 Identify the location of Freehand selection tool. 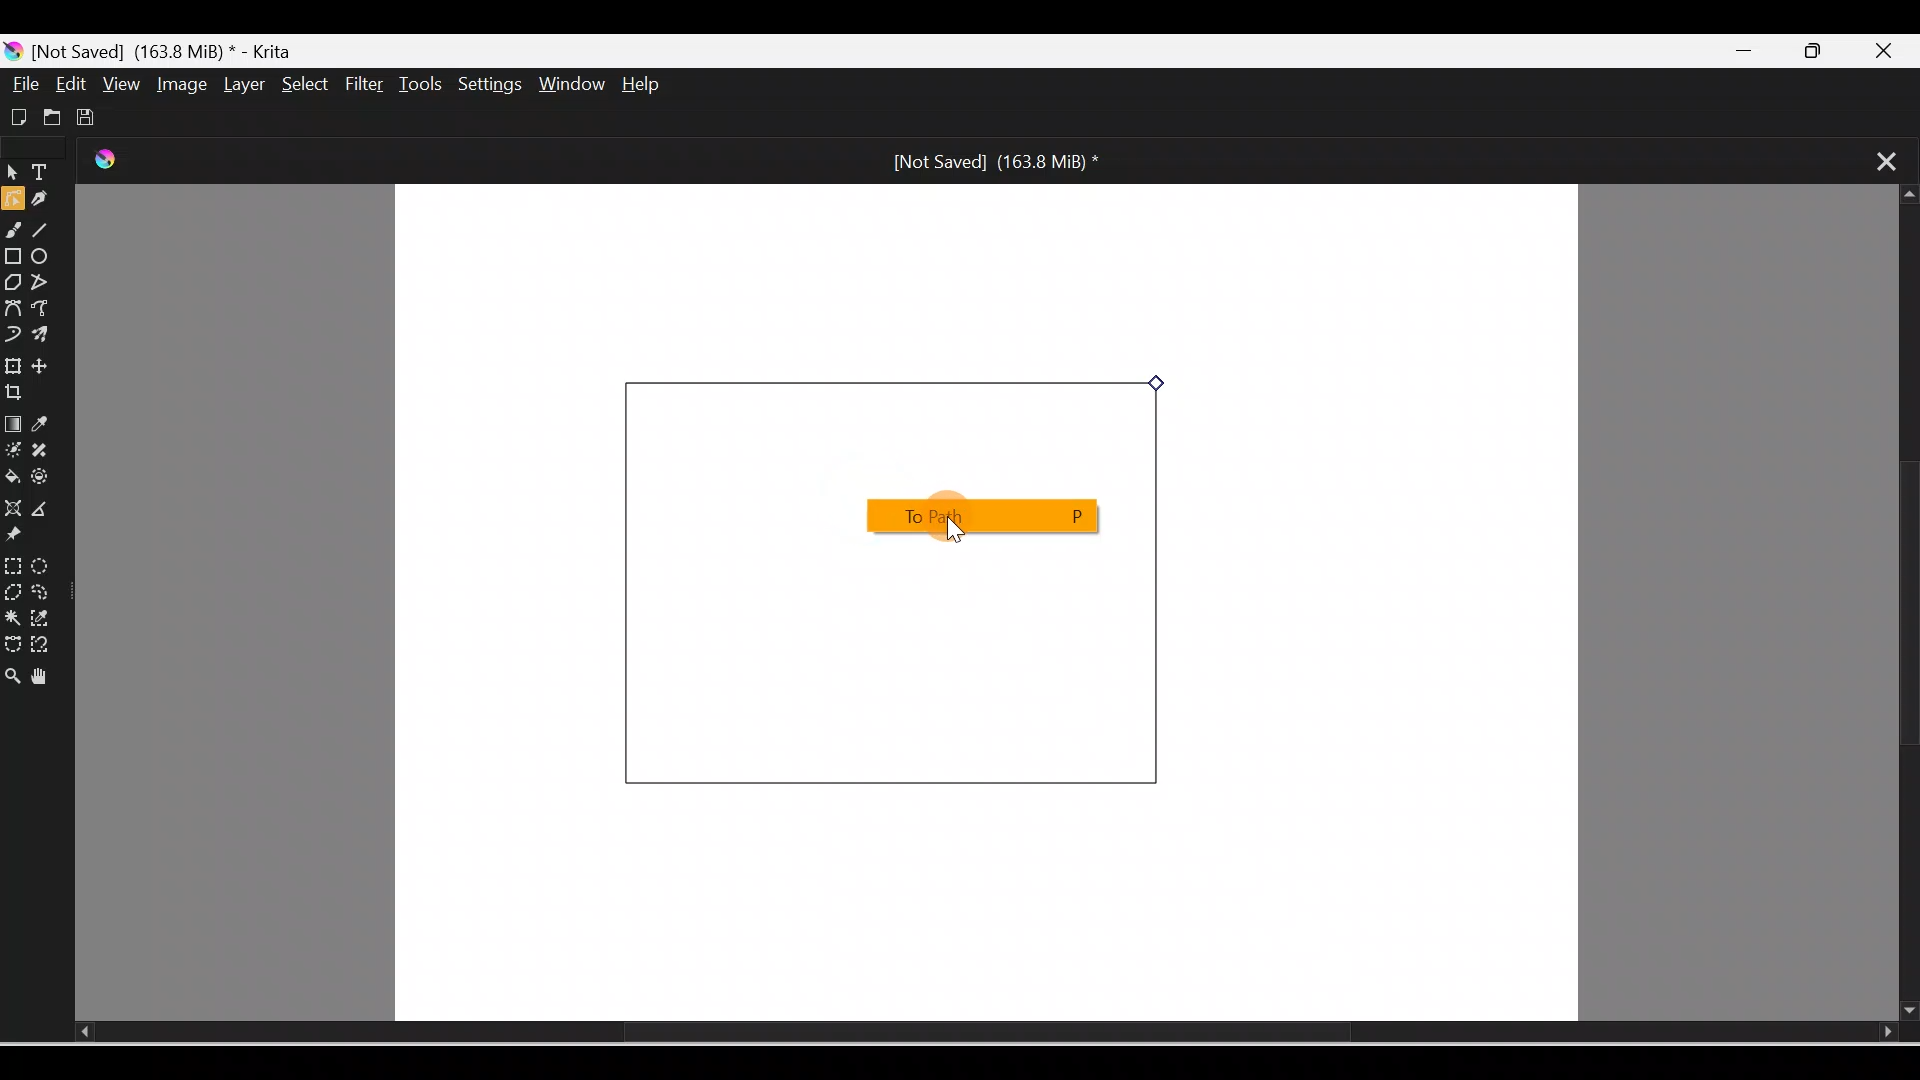
(46, 592).